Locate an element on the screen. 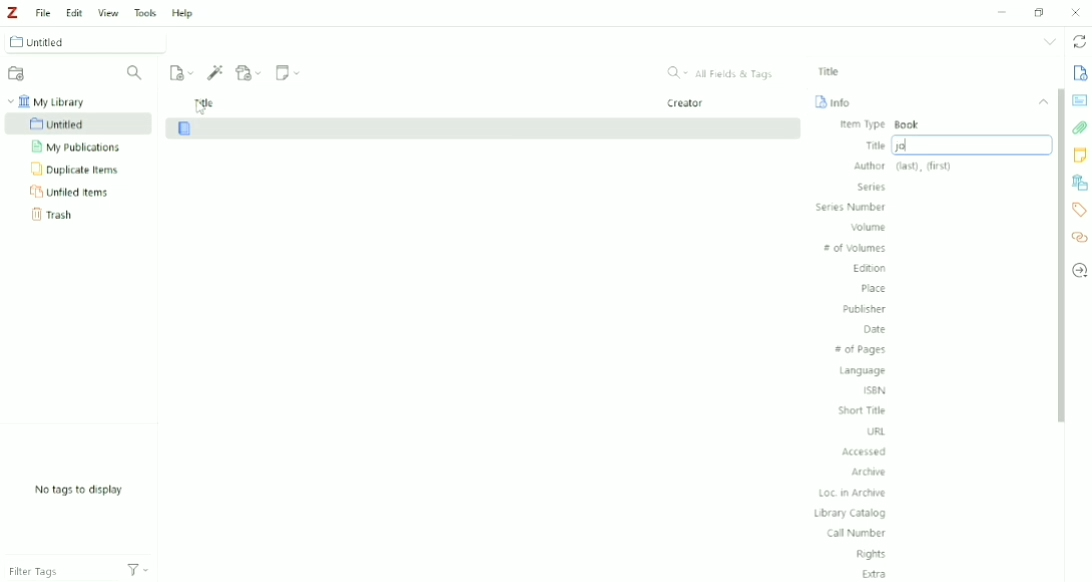  Filter Collections is located at coordinates (137, 73).